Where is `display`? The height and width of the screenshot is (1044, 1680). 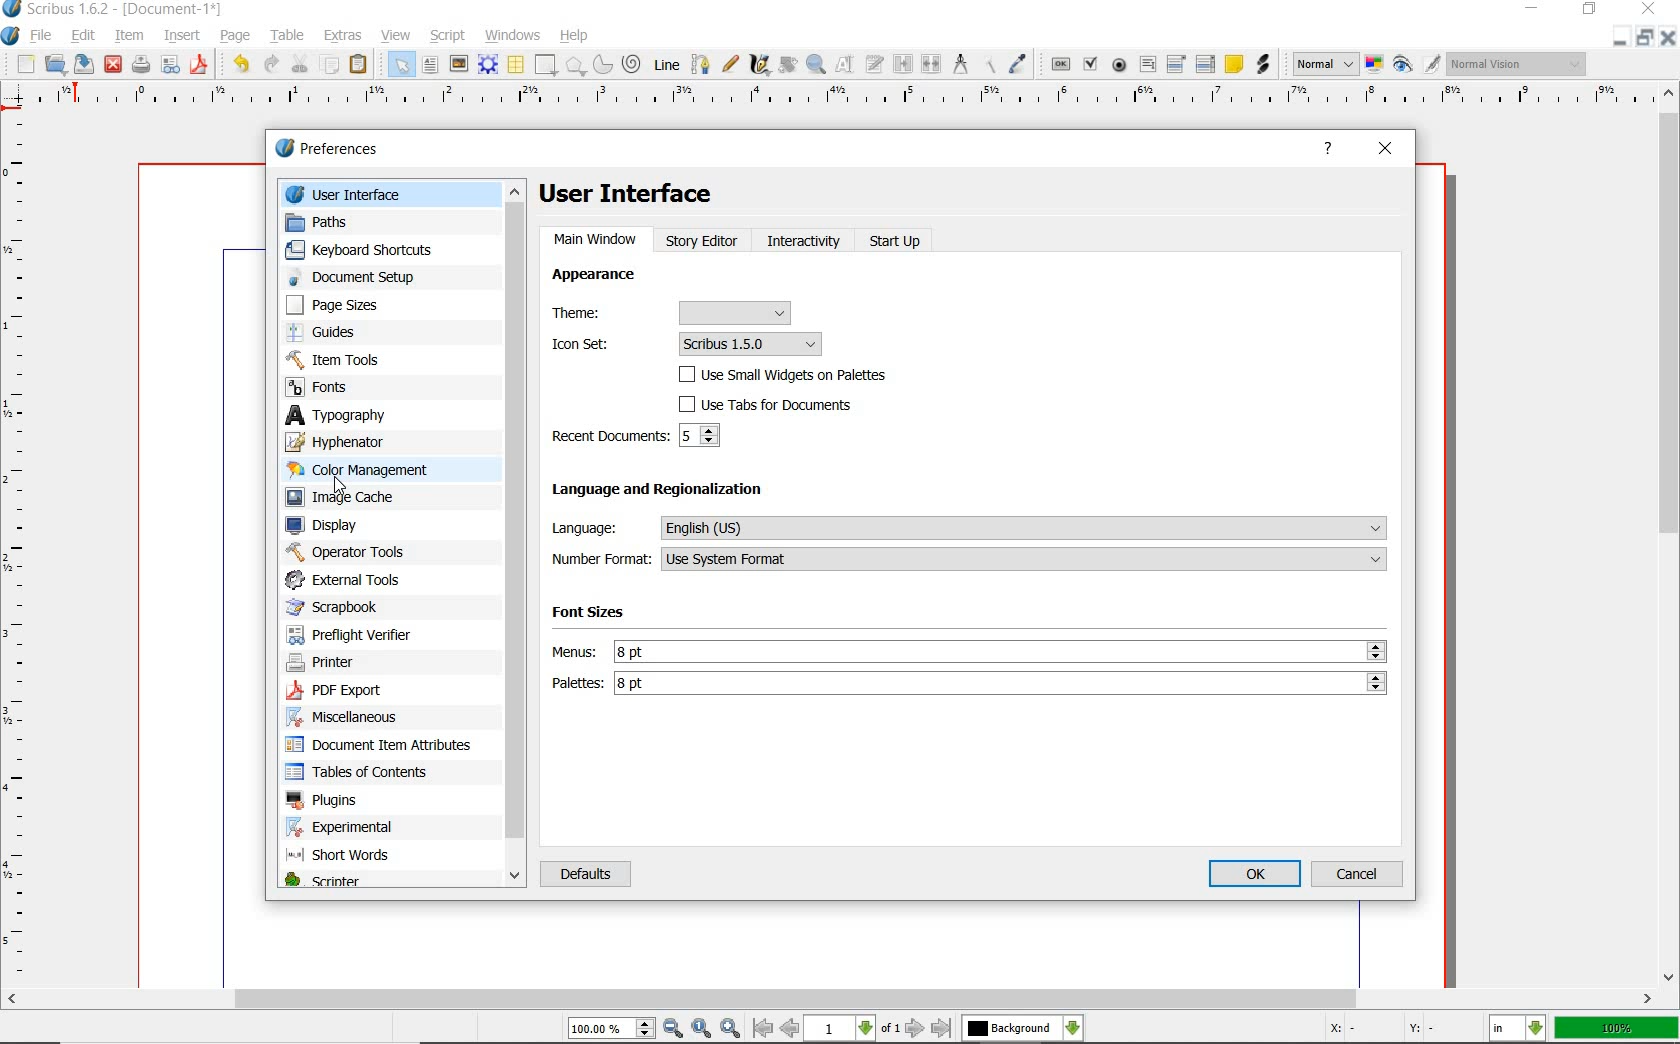
display is located at coordinates (358, 526).